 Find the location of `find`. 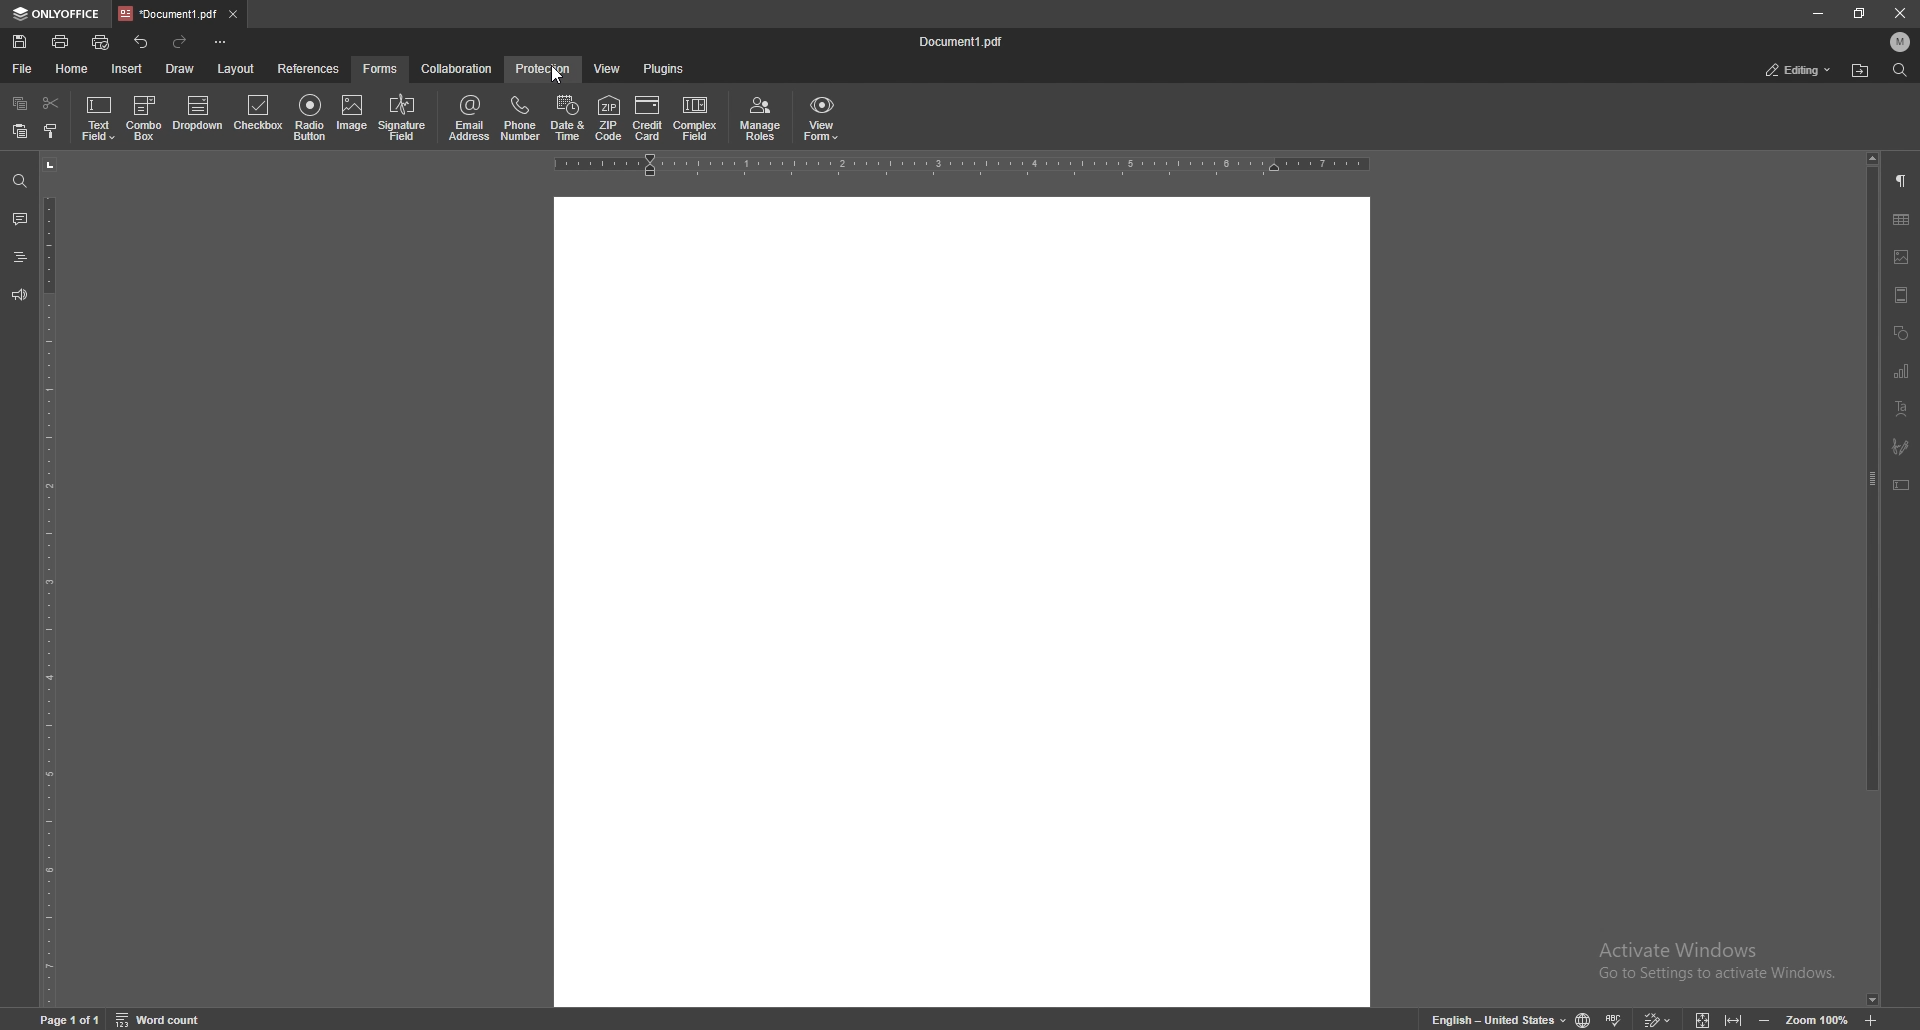

find is located at coordinates (1900, 71).